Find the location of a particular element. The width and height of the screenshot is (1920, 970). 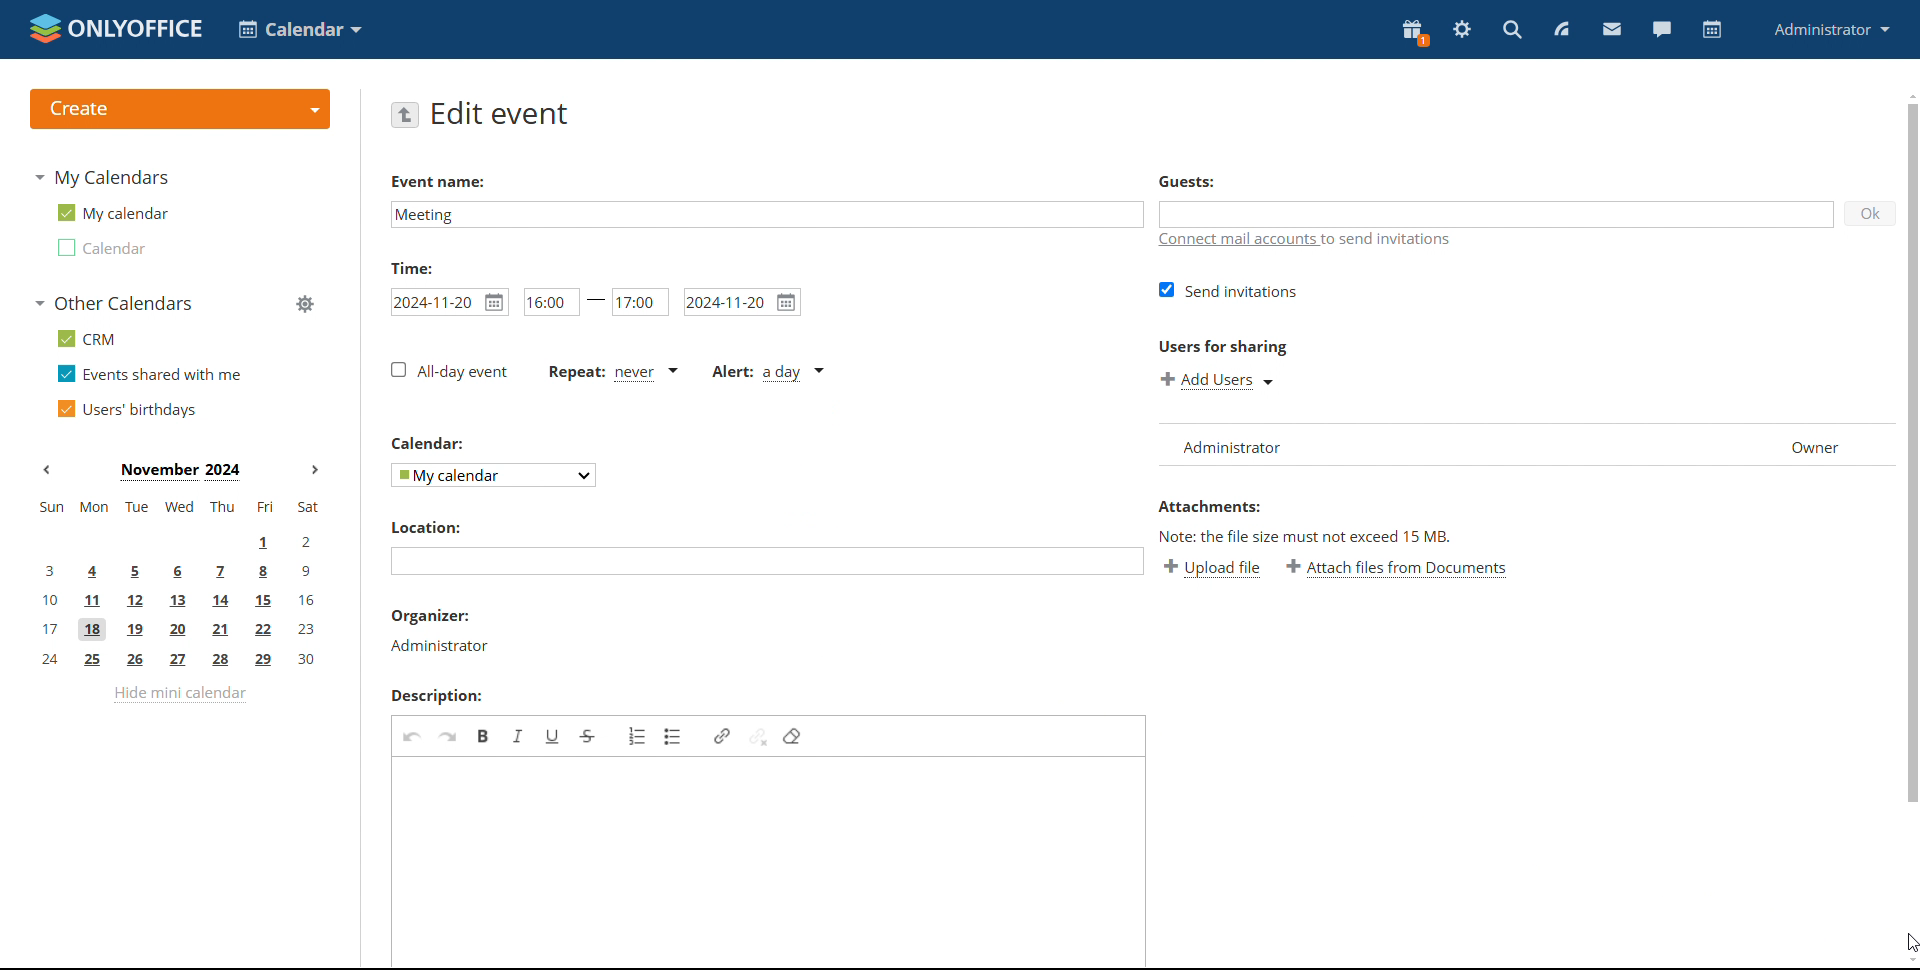

link is located at coordinates (722, 737).